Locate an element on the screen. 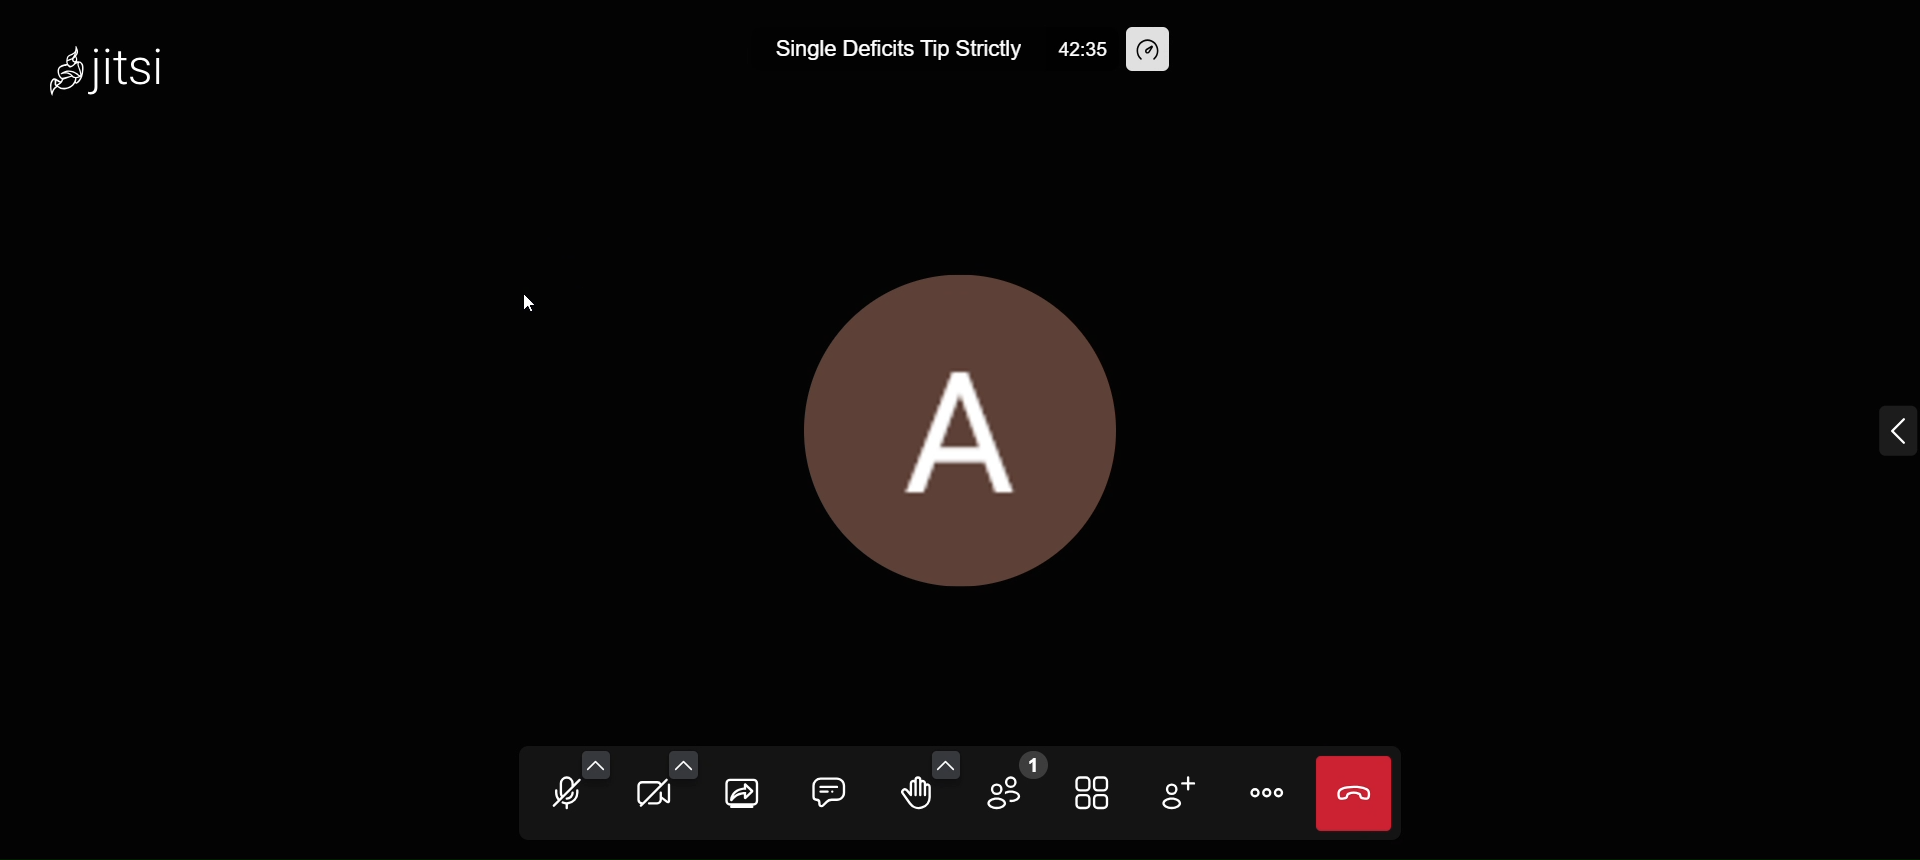  invite people is located at coordinates (1180, 794).